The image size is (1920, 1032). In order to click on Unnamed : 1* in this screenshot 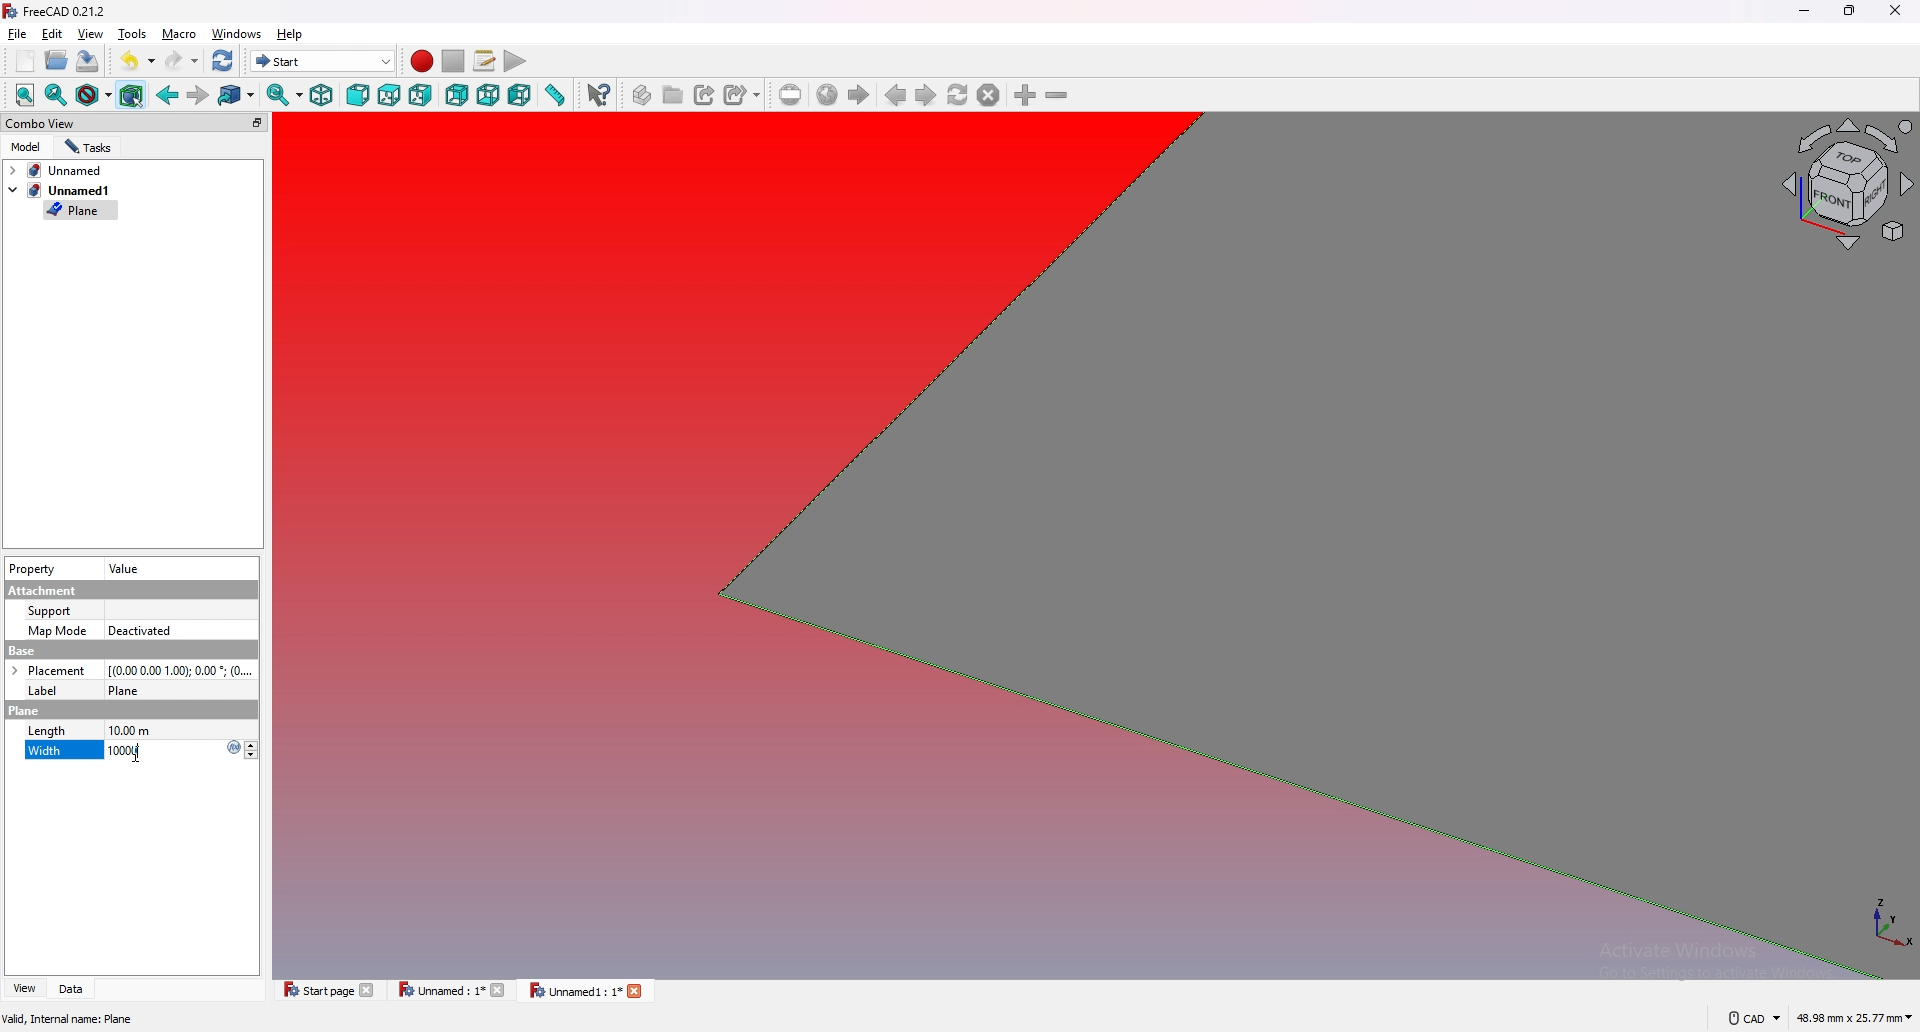, I will do `click(452, 990)`.